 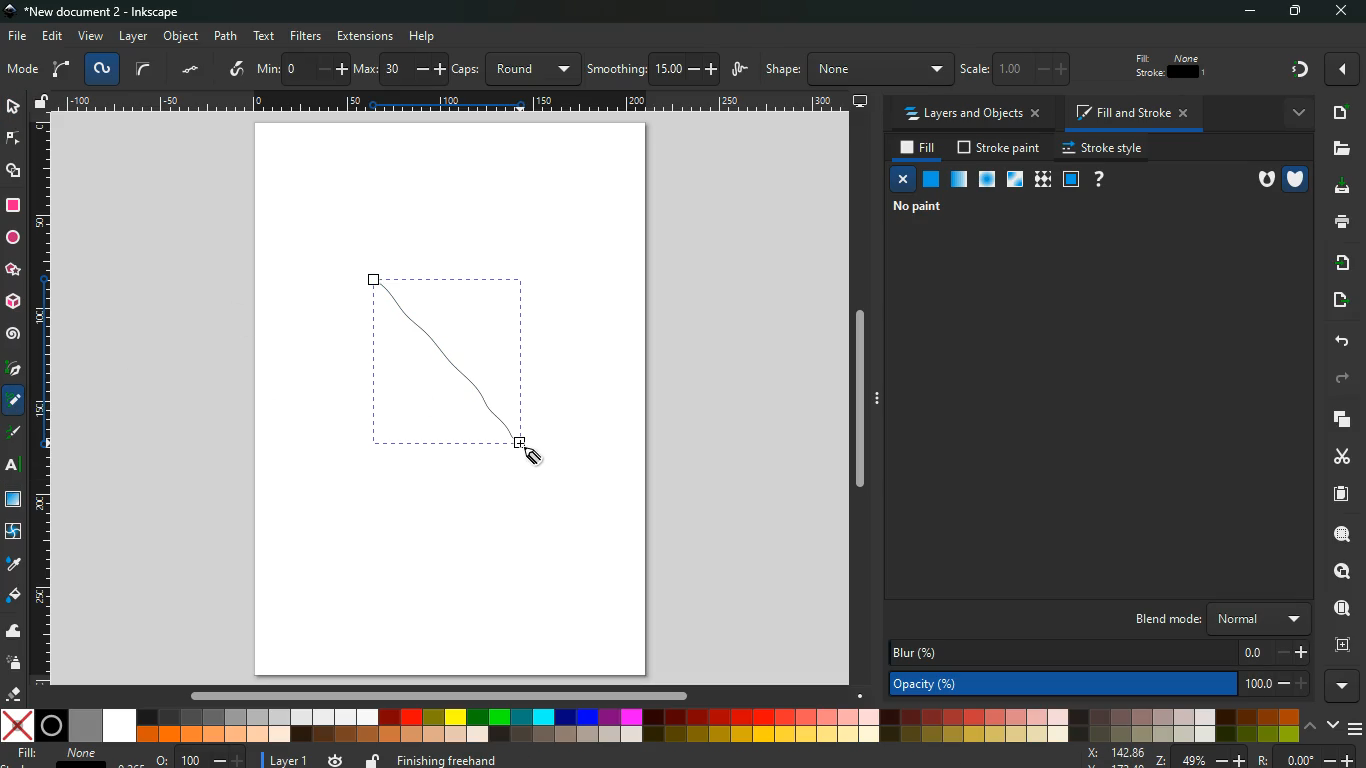 What do you see at coordinates (1106, 147) in the screenshot?
I see `stroke style` at bounding box center [1106, 147].